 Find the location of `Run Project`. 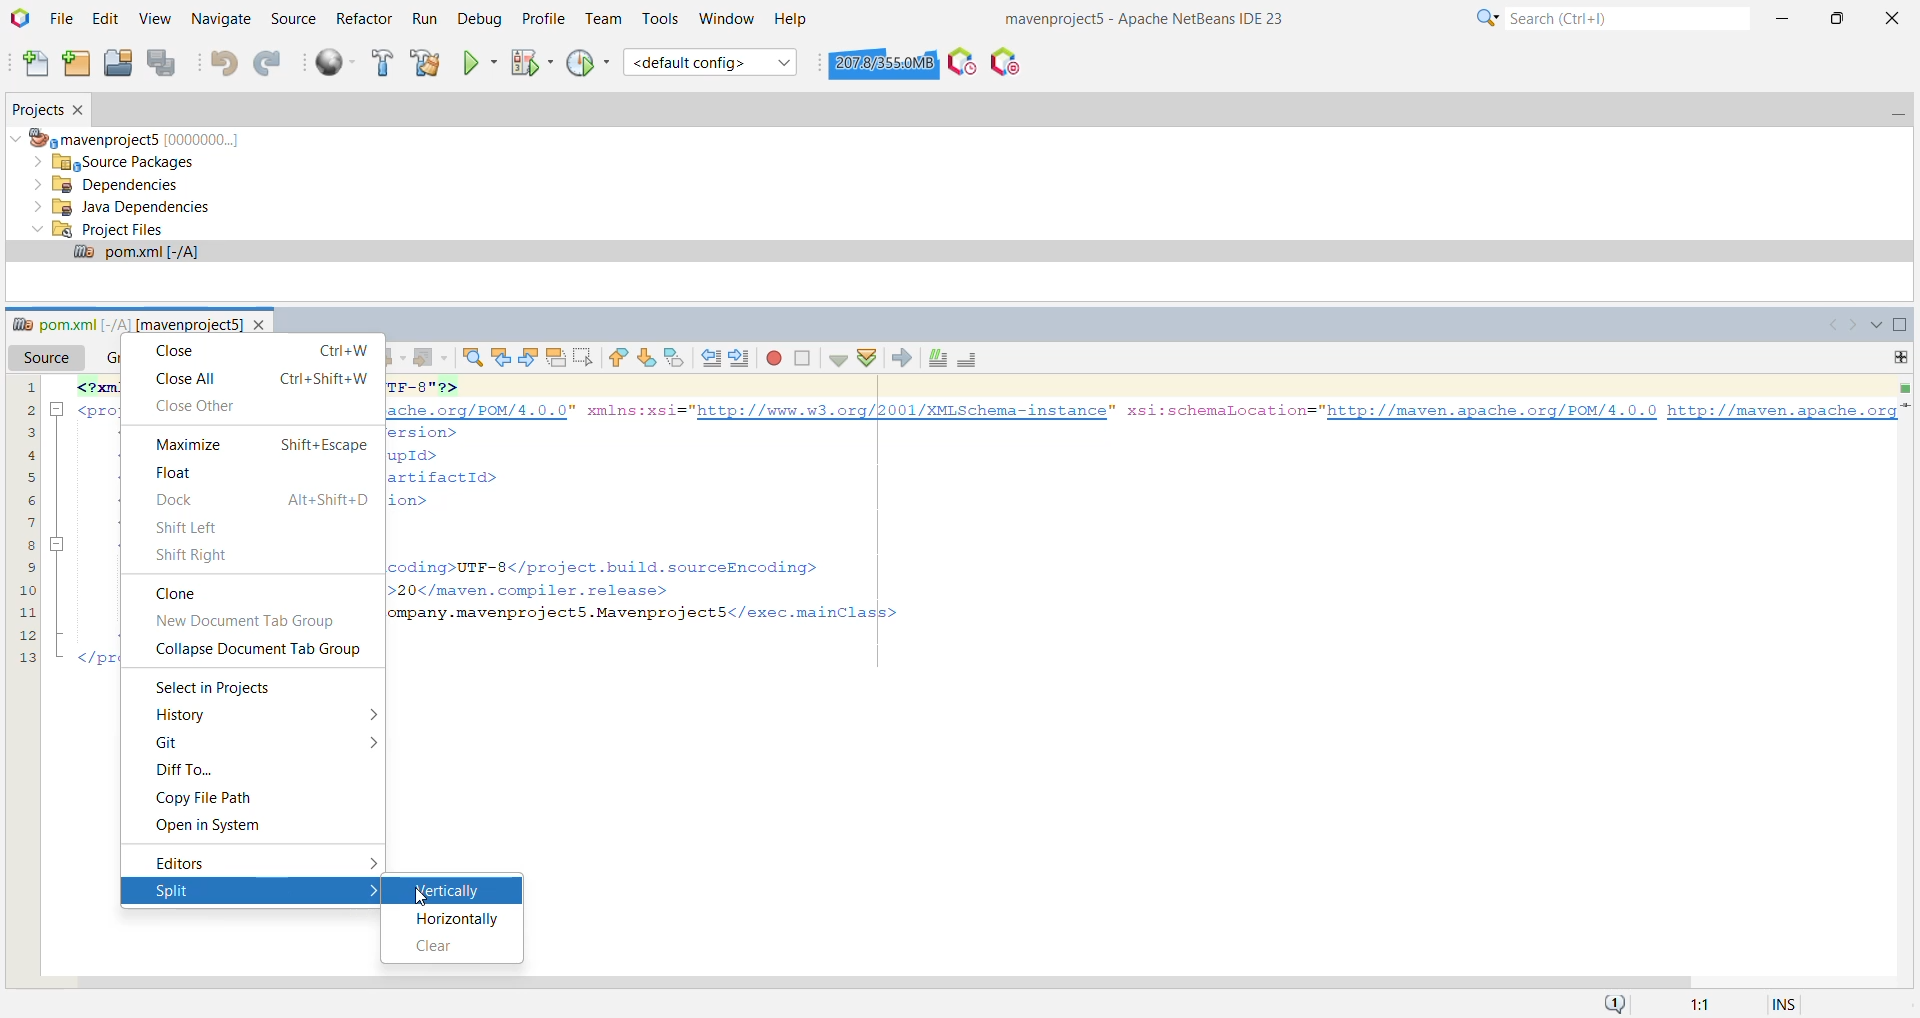

Run Project is located at coordinates (479, 63).